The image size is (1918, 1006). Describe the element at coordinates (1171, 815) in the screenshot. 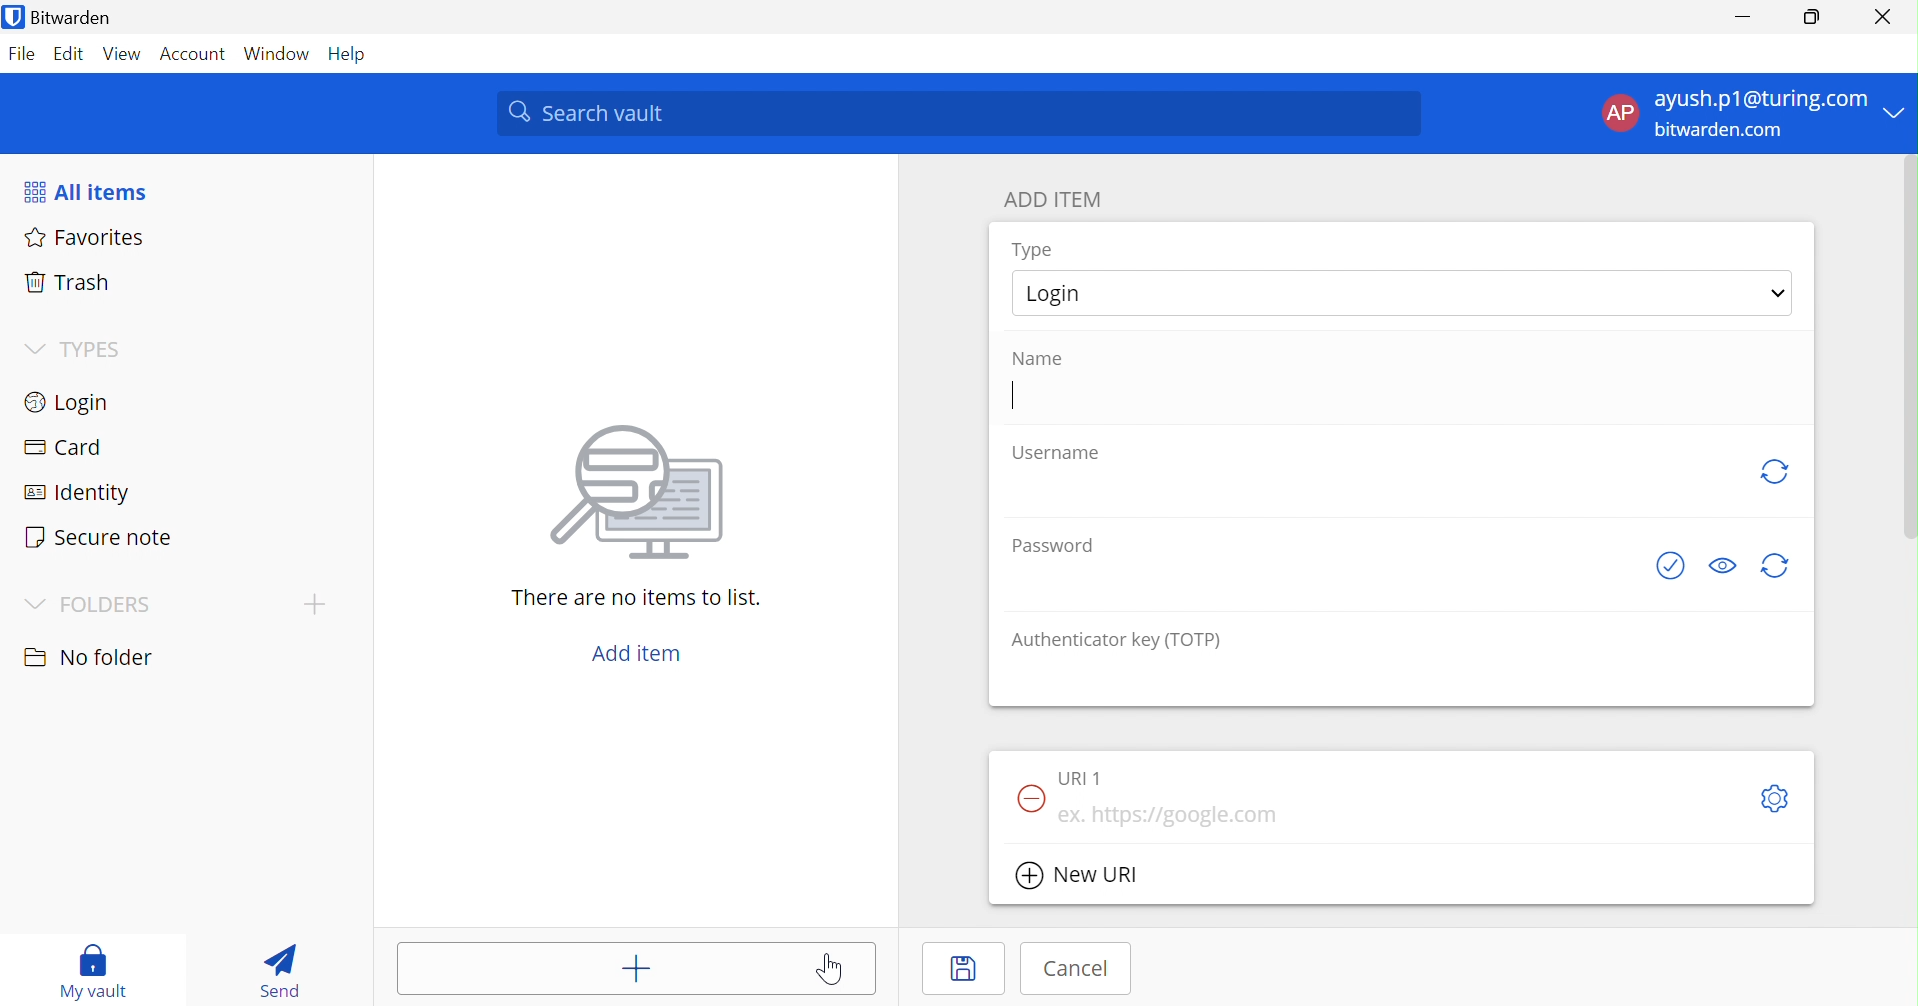

I see `ex. https://google.com` at that location.